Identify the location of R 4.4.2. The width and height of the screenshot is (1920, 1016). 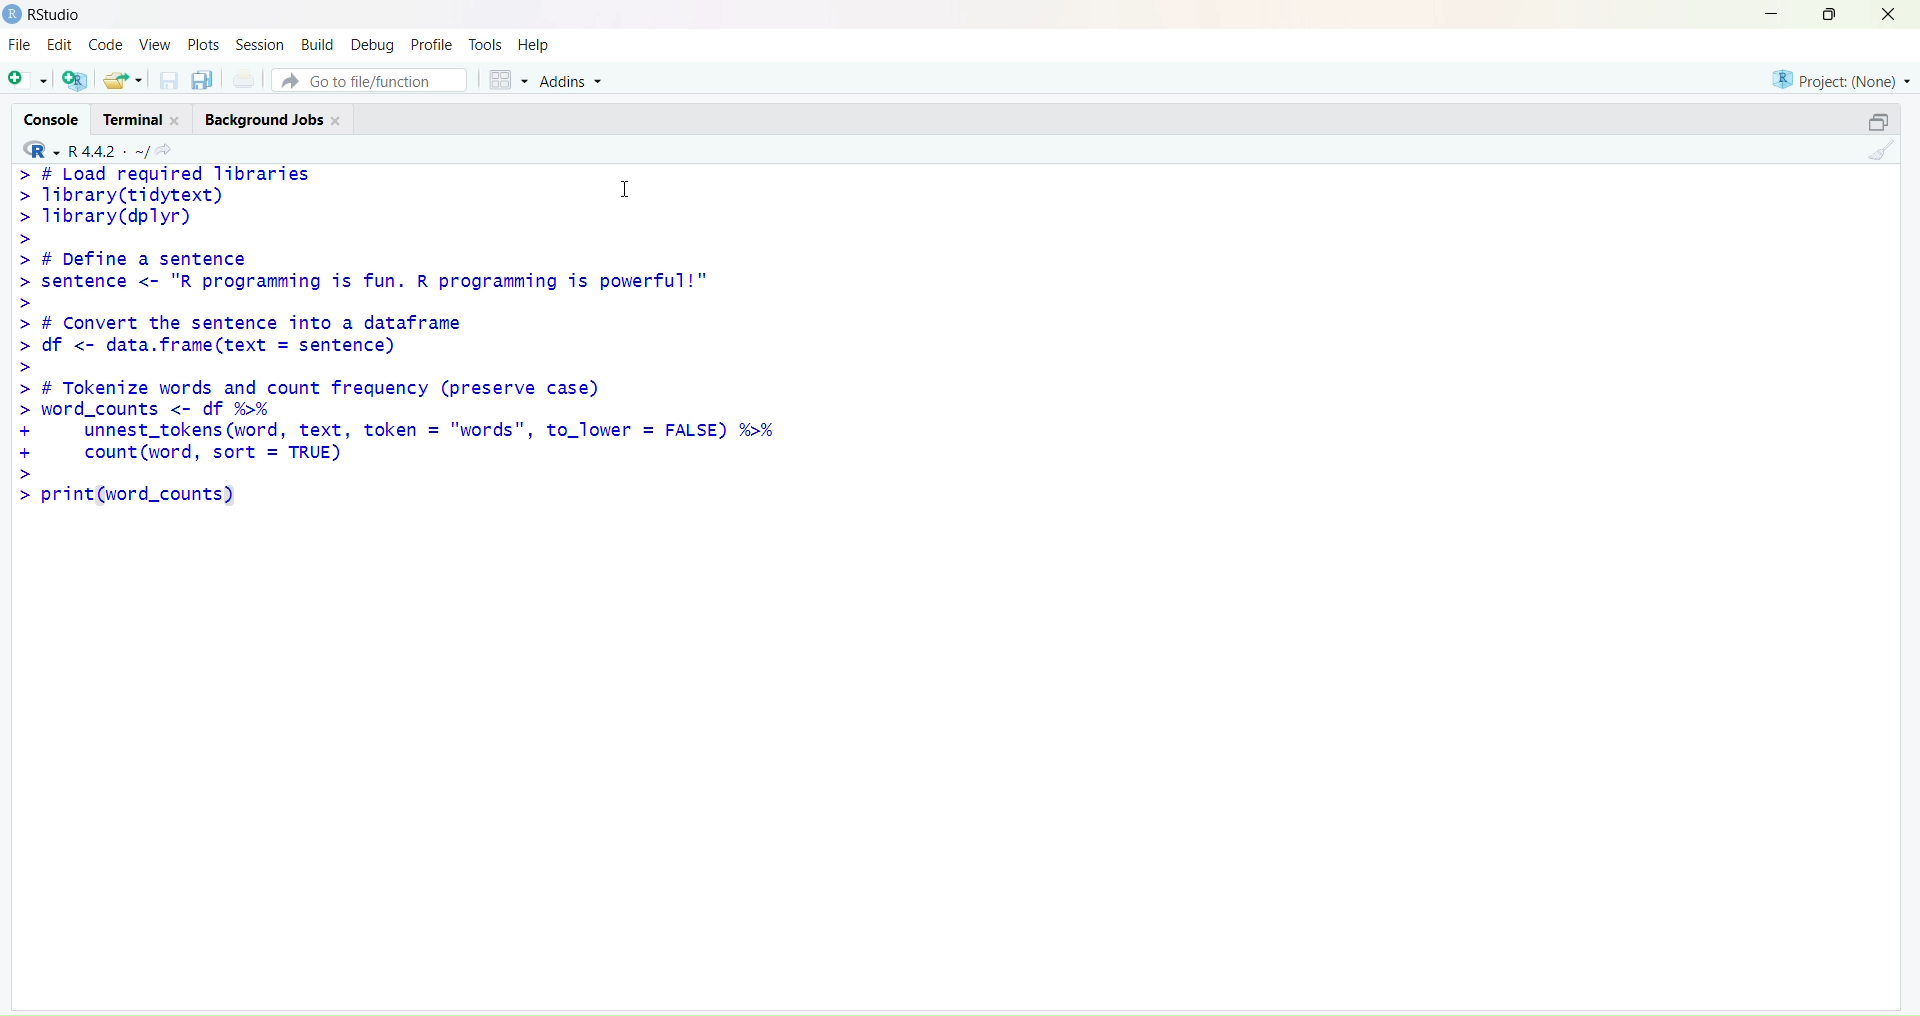
(83, 149).